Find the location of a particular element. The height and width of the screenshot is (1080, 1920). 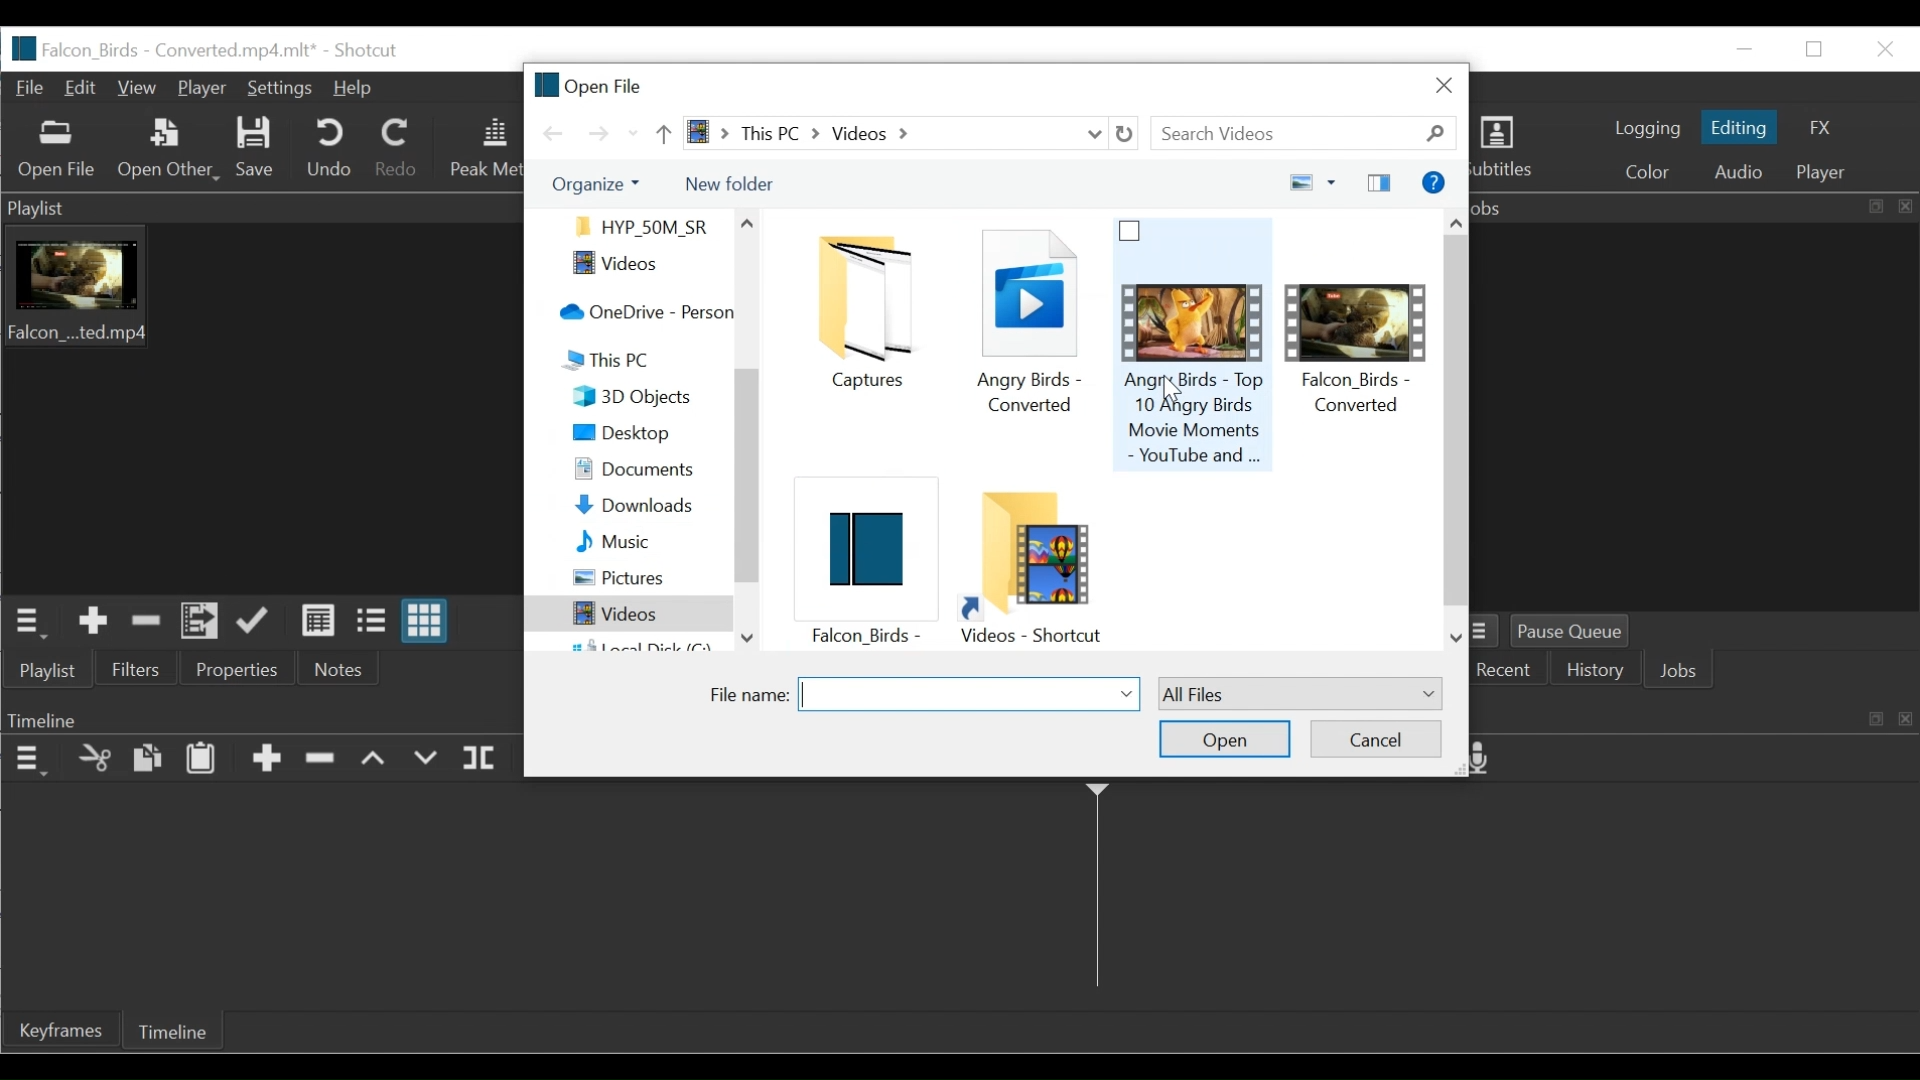

Select  is located at coordinates (1300, 692).